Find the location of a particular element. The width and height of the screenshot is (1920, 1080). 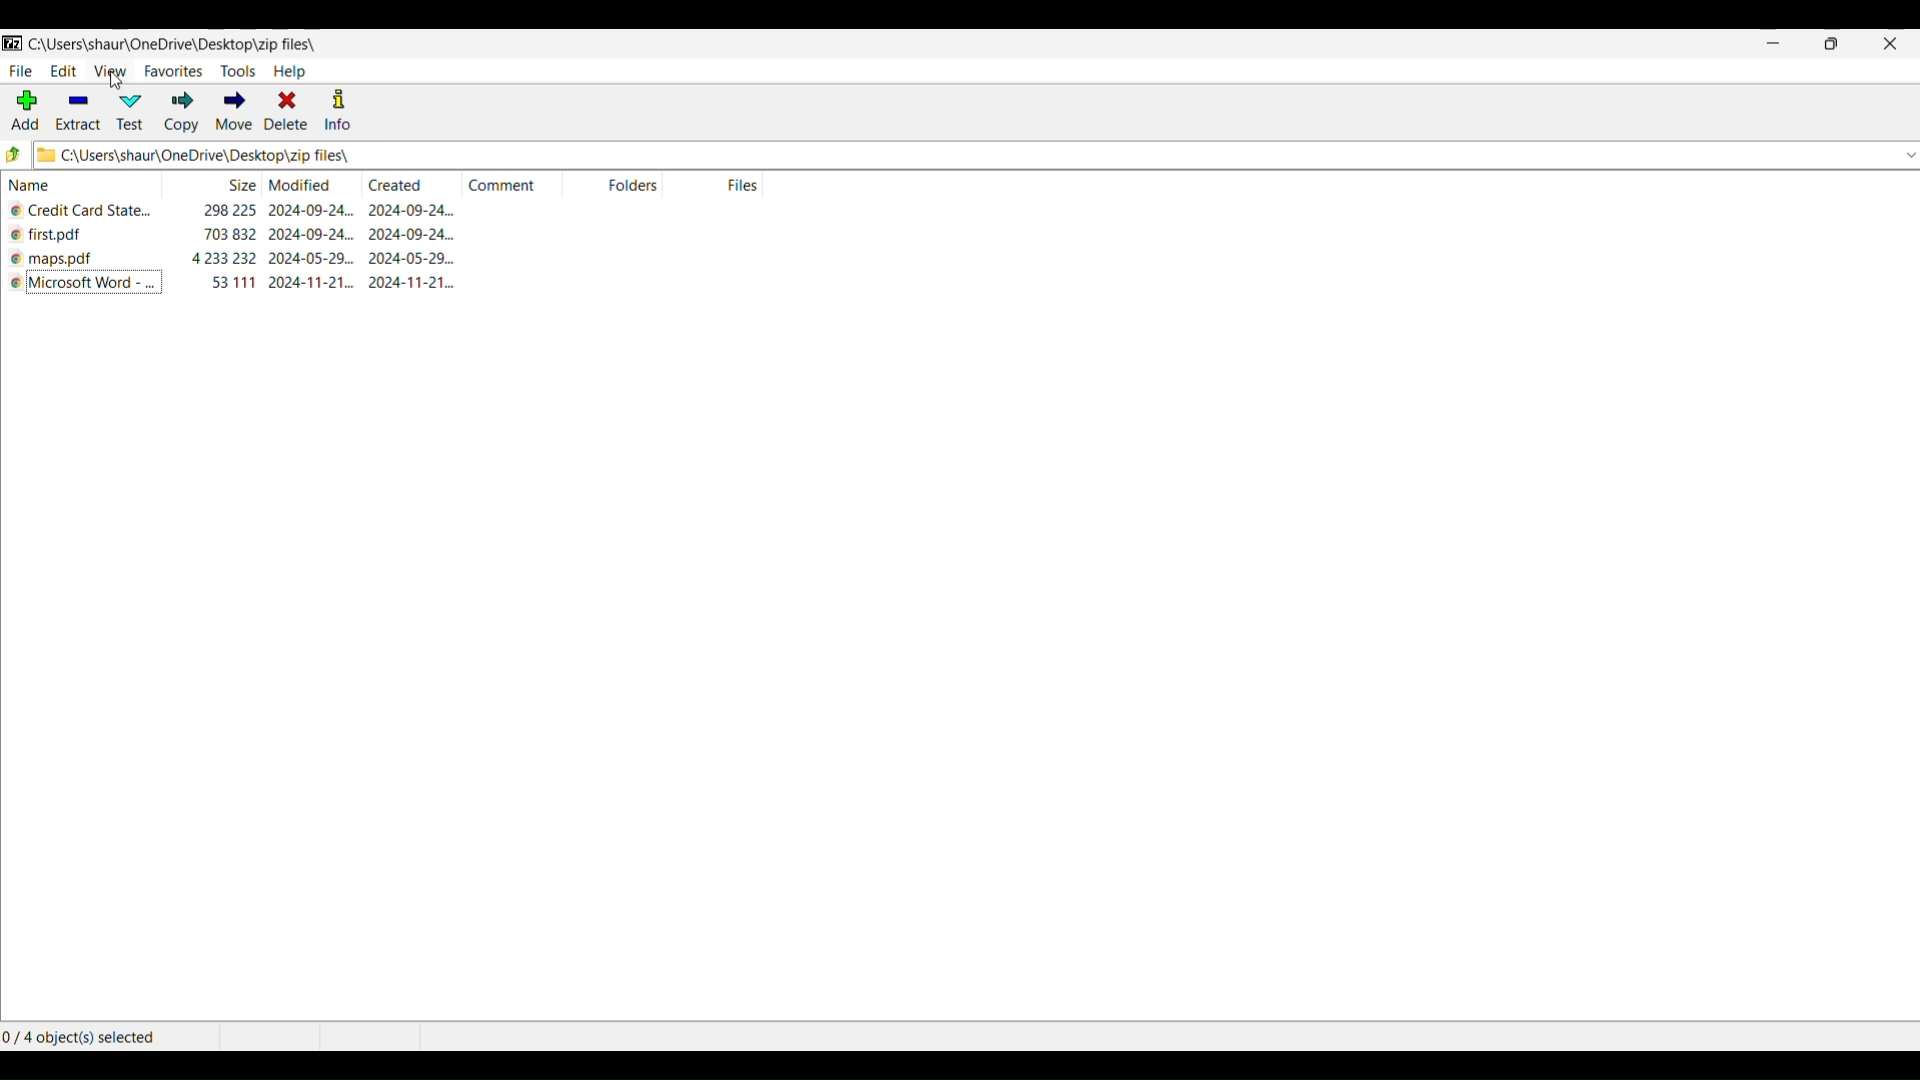

extract is located at coordinates (76, 114).